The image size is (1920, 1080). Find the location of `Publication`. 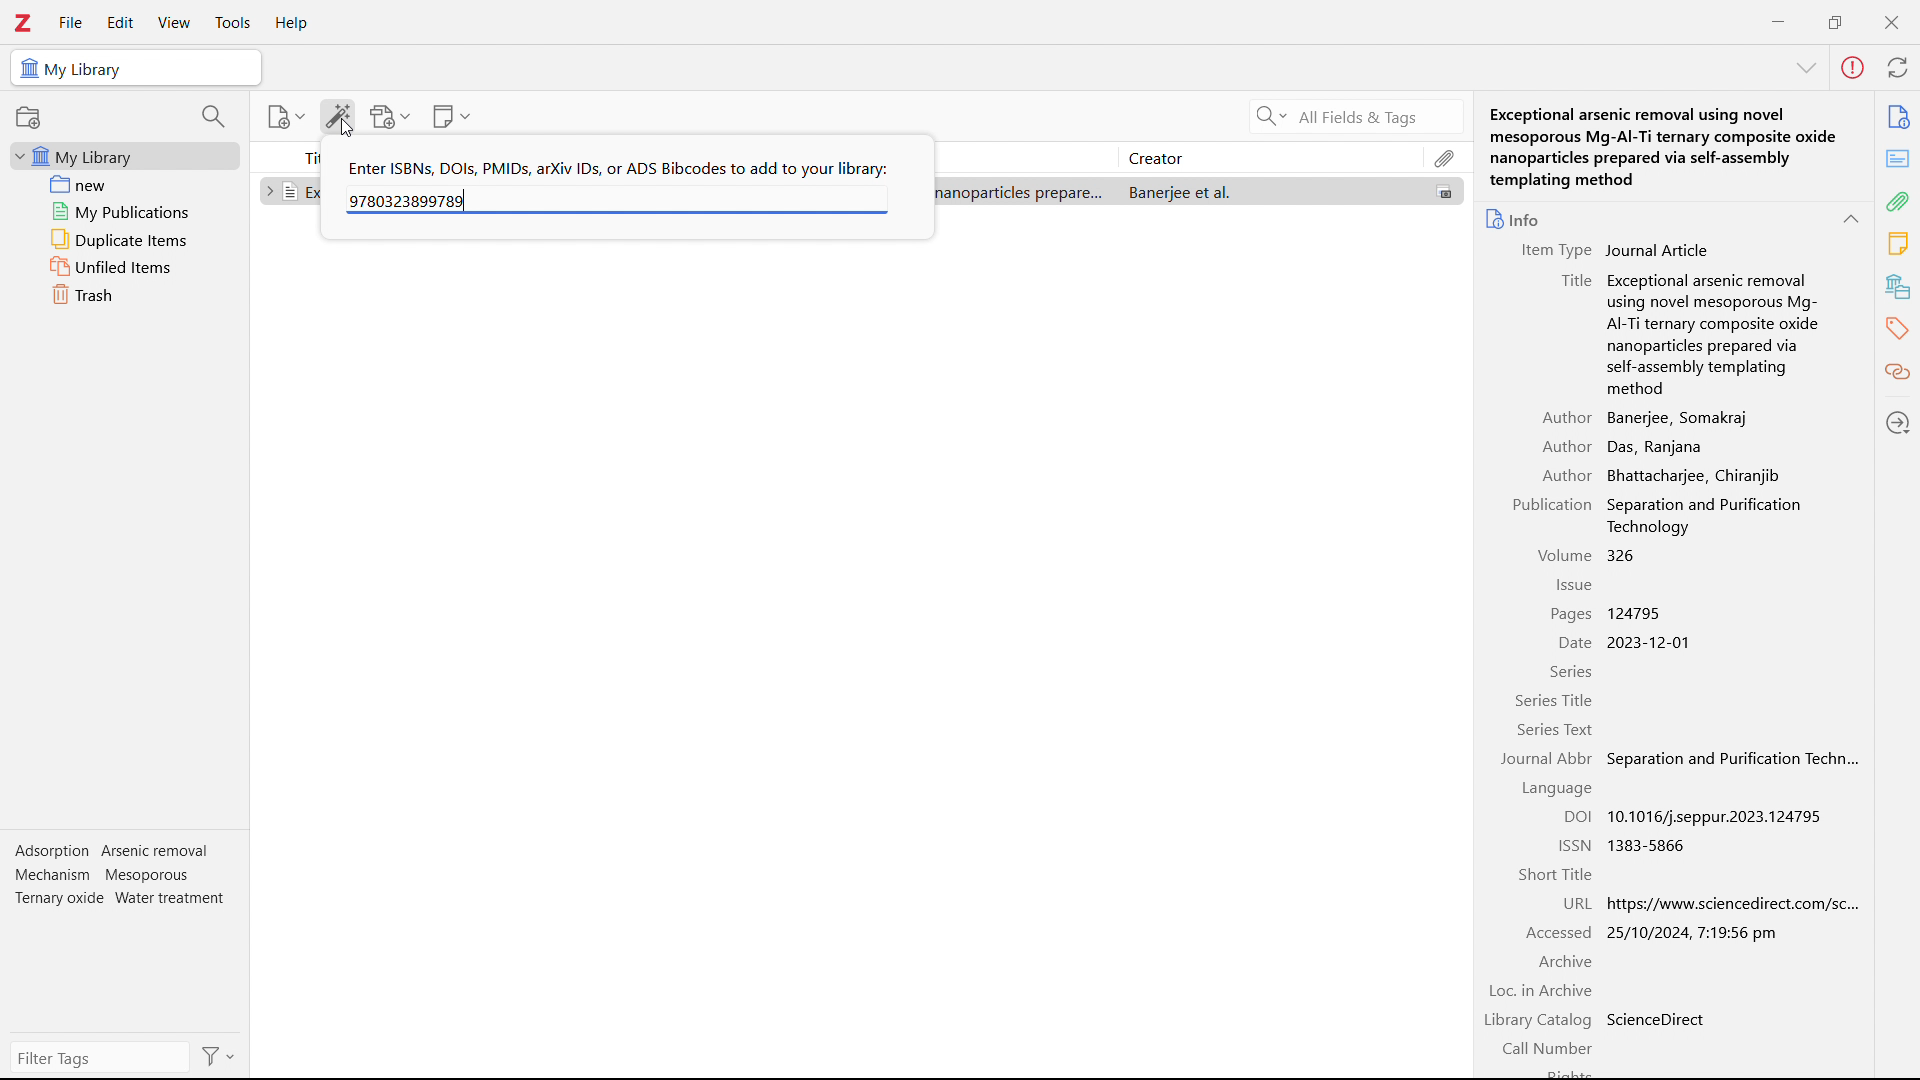

Publication is located at coordinates (1554, 505).